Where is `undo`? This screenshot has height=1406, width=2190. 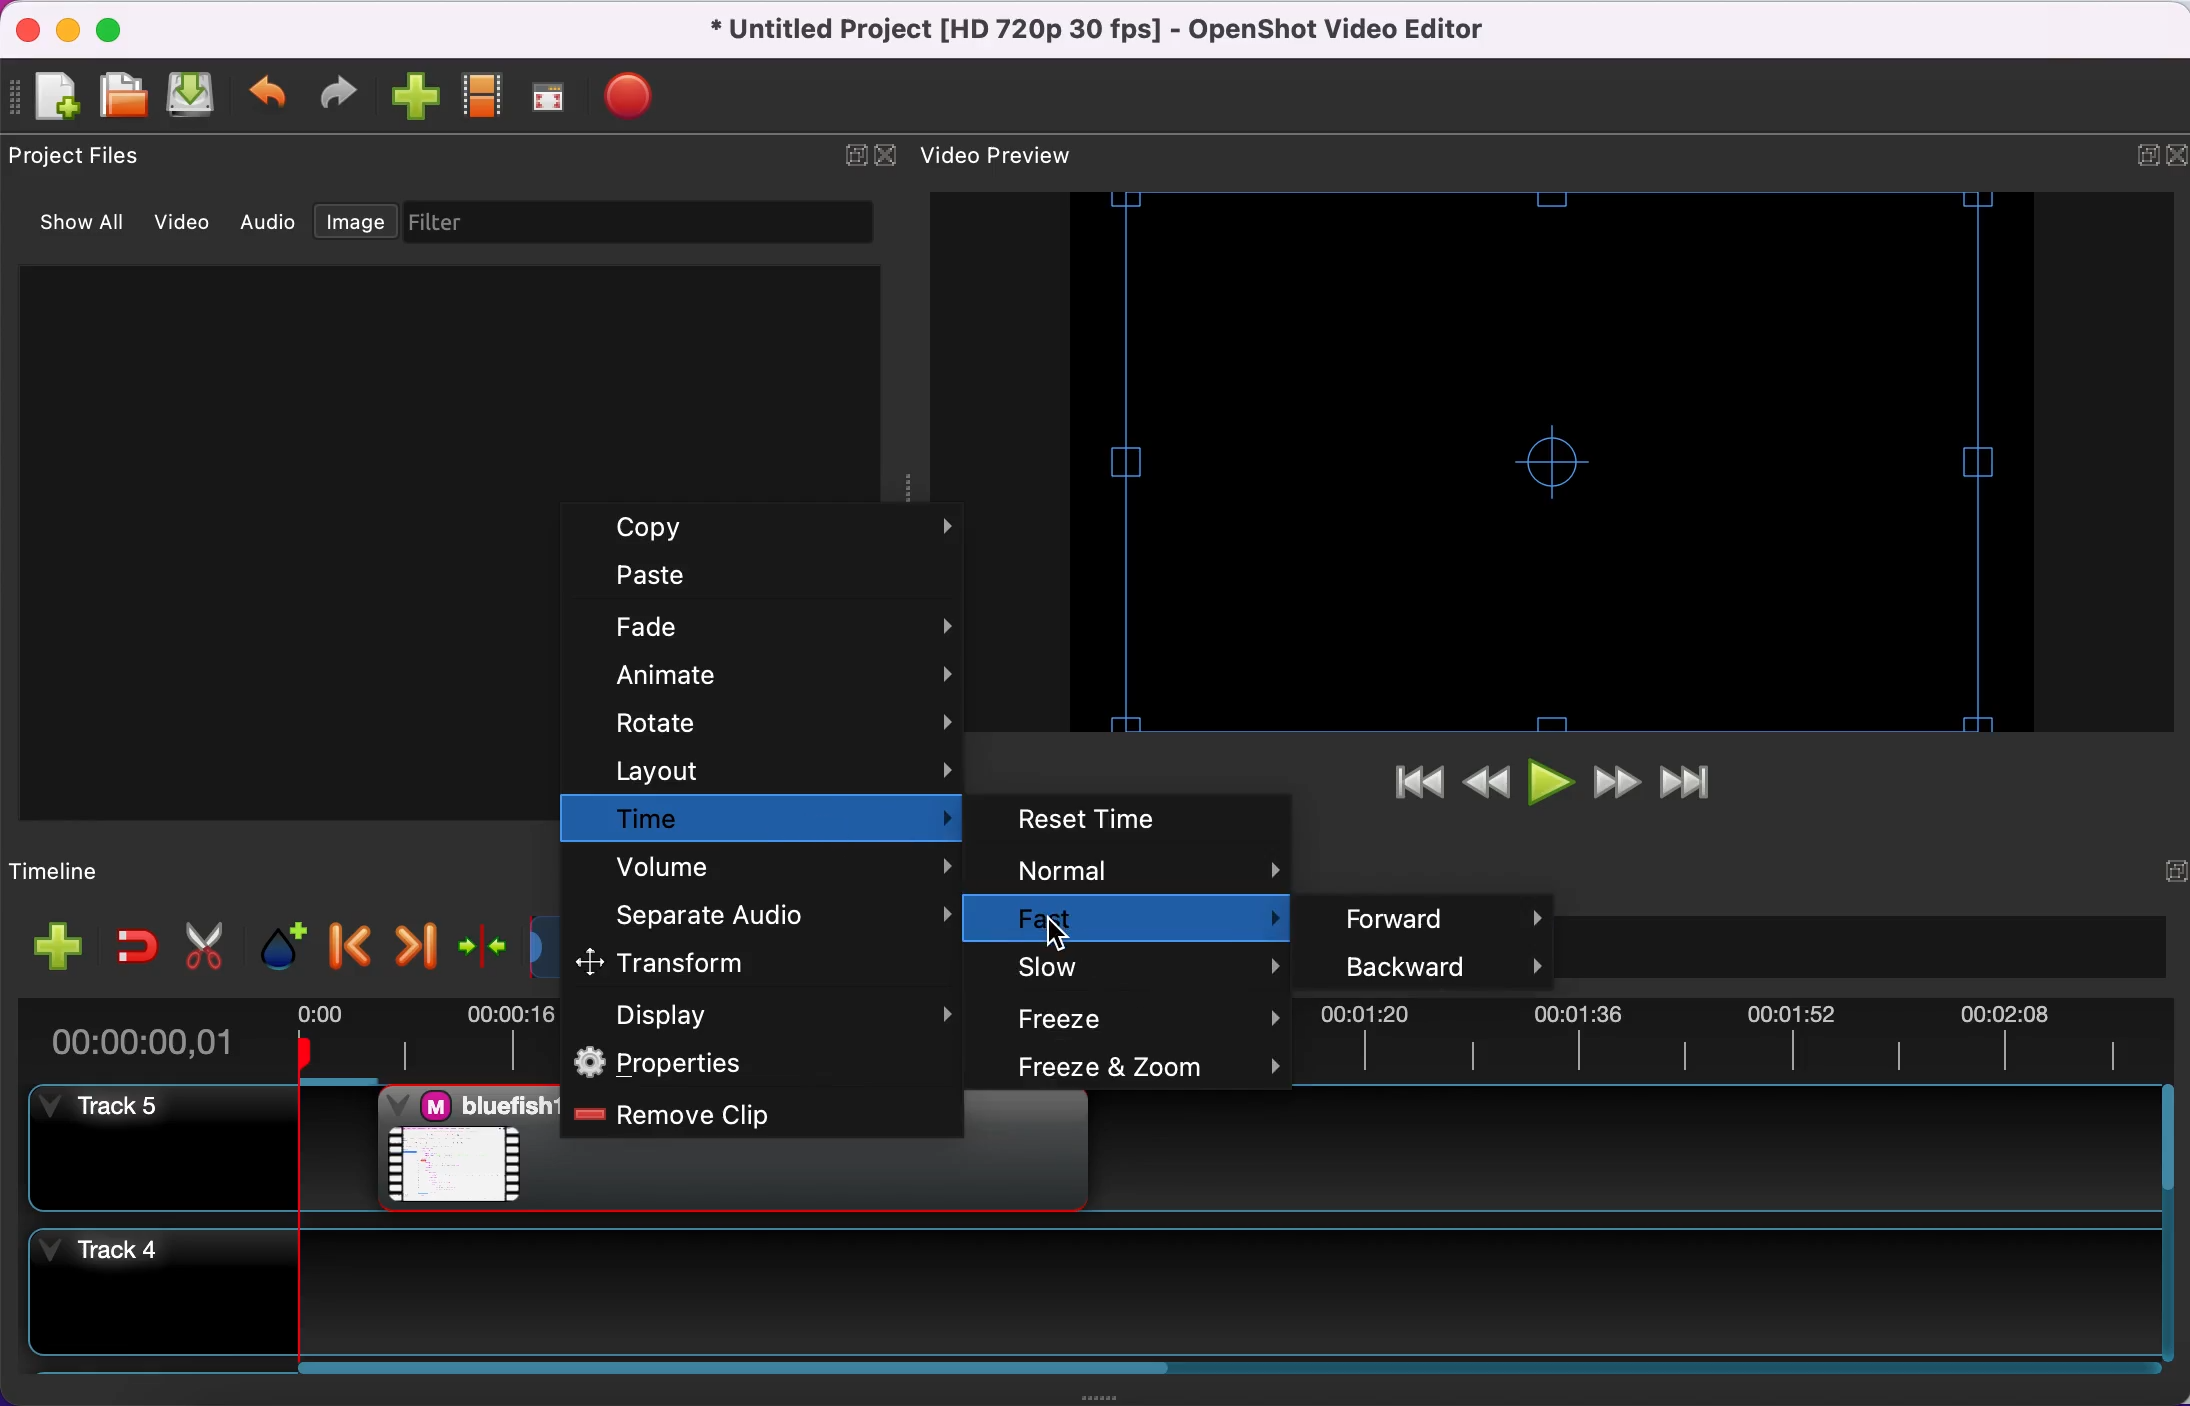 undo is located at coordinates (274, 98).